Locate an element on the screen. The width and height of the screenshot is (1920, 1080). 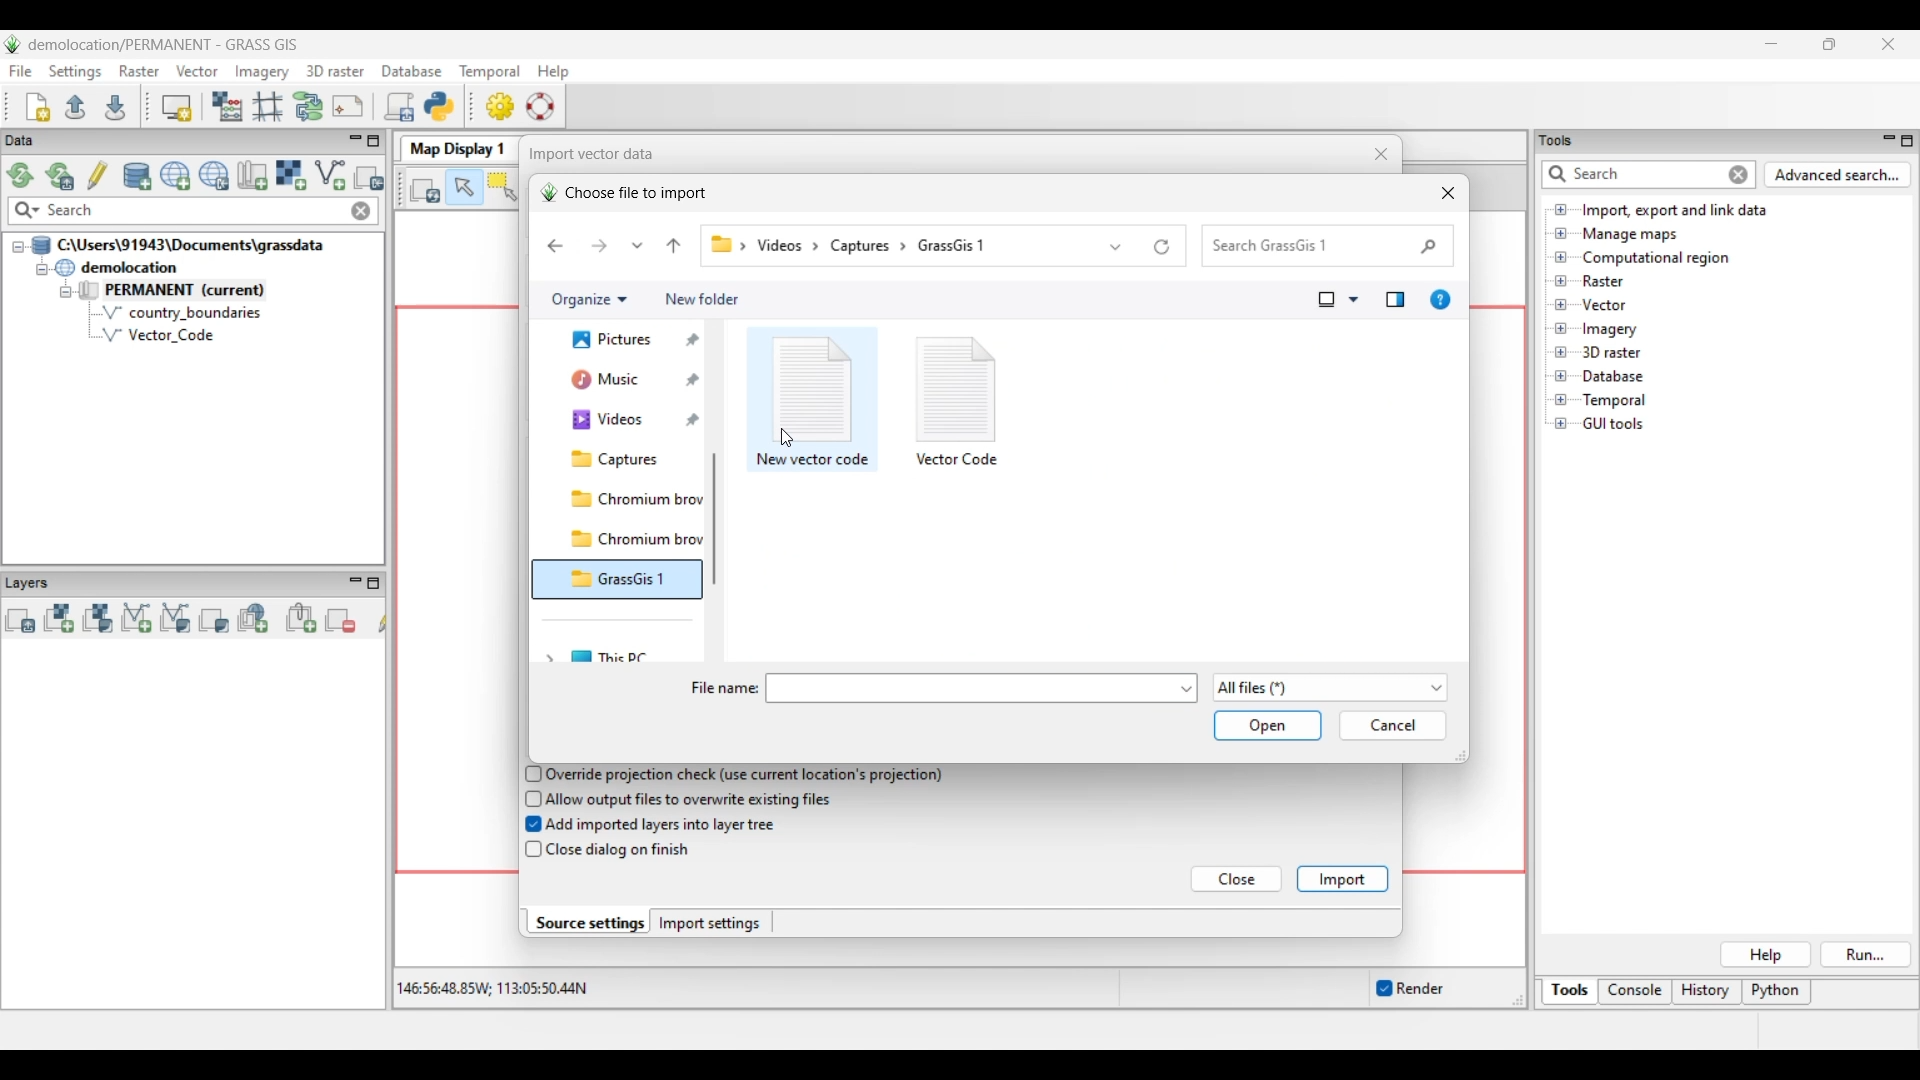
Add various overlays is located at coordinates (214, 620).